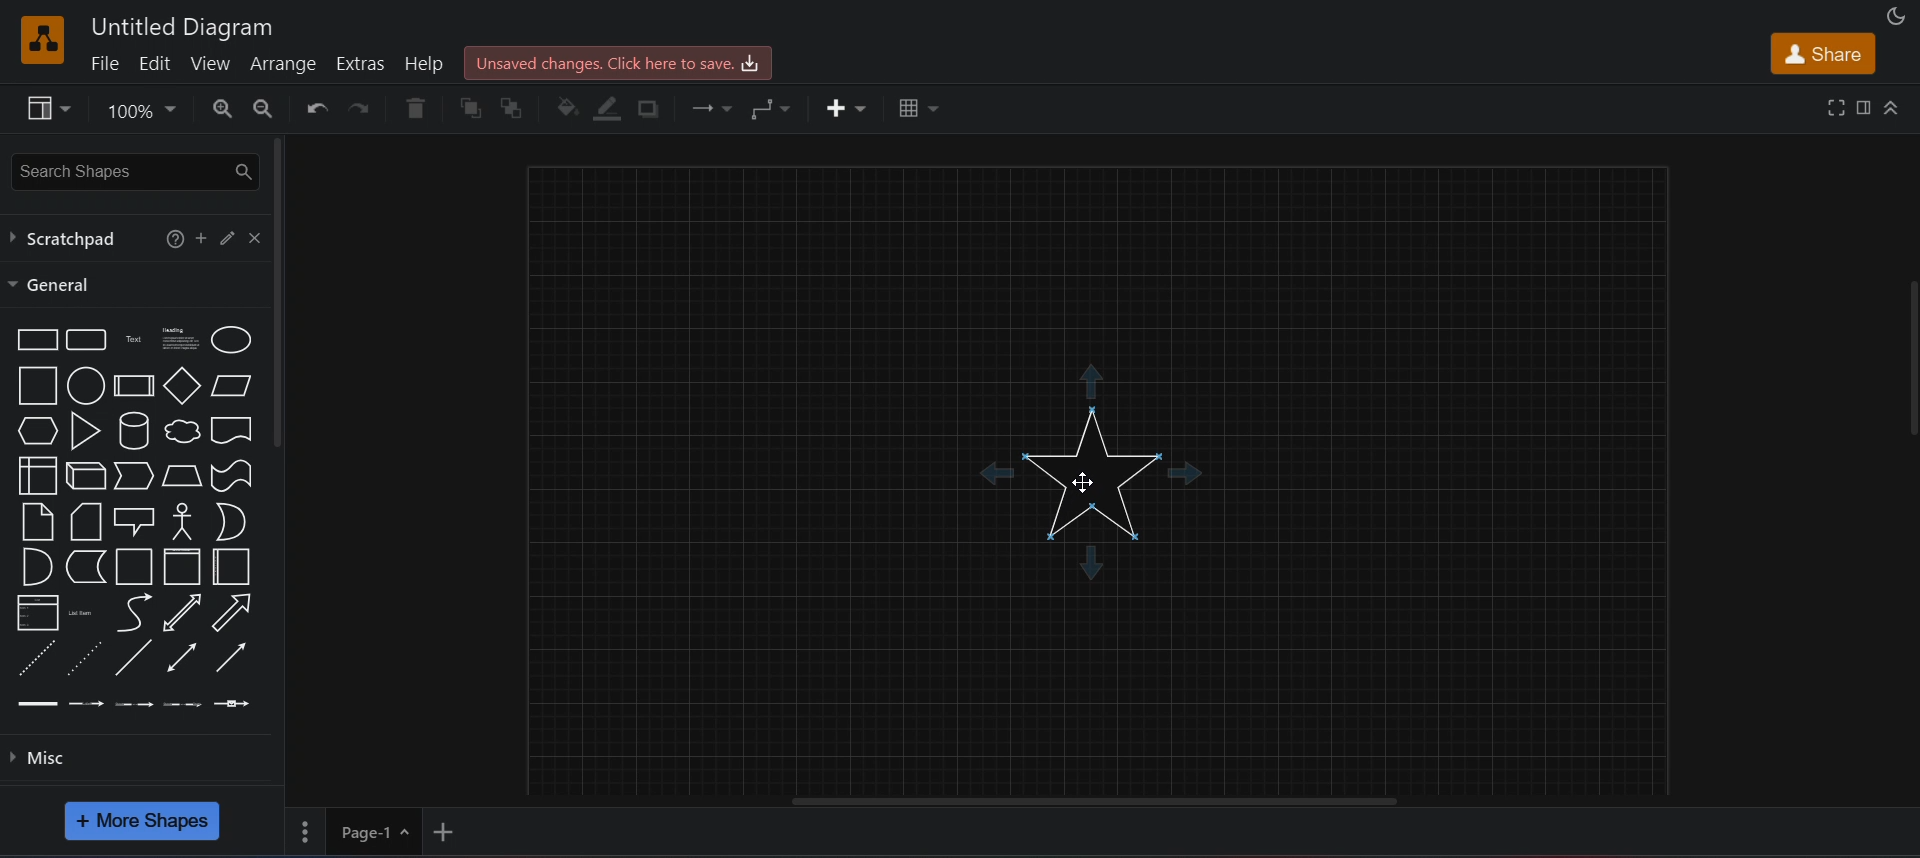 This screenshot has width=1920, height=858. What do you see at coordinates (1100, 474) in the screenshot?
I see `star shape` at bounding box center [1100, 474].